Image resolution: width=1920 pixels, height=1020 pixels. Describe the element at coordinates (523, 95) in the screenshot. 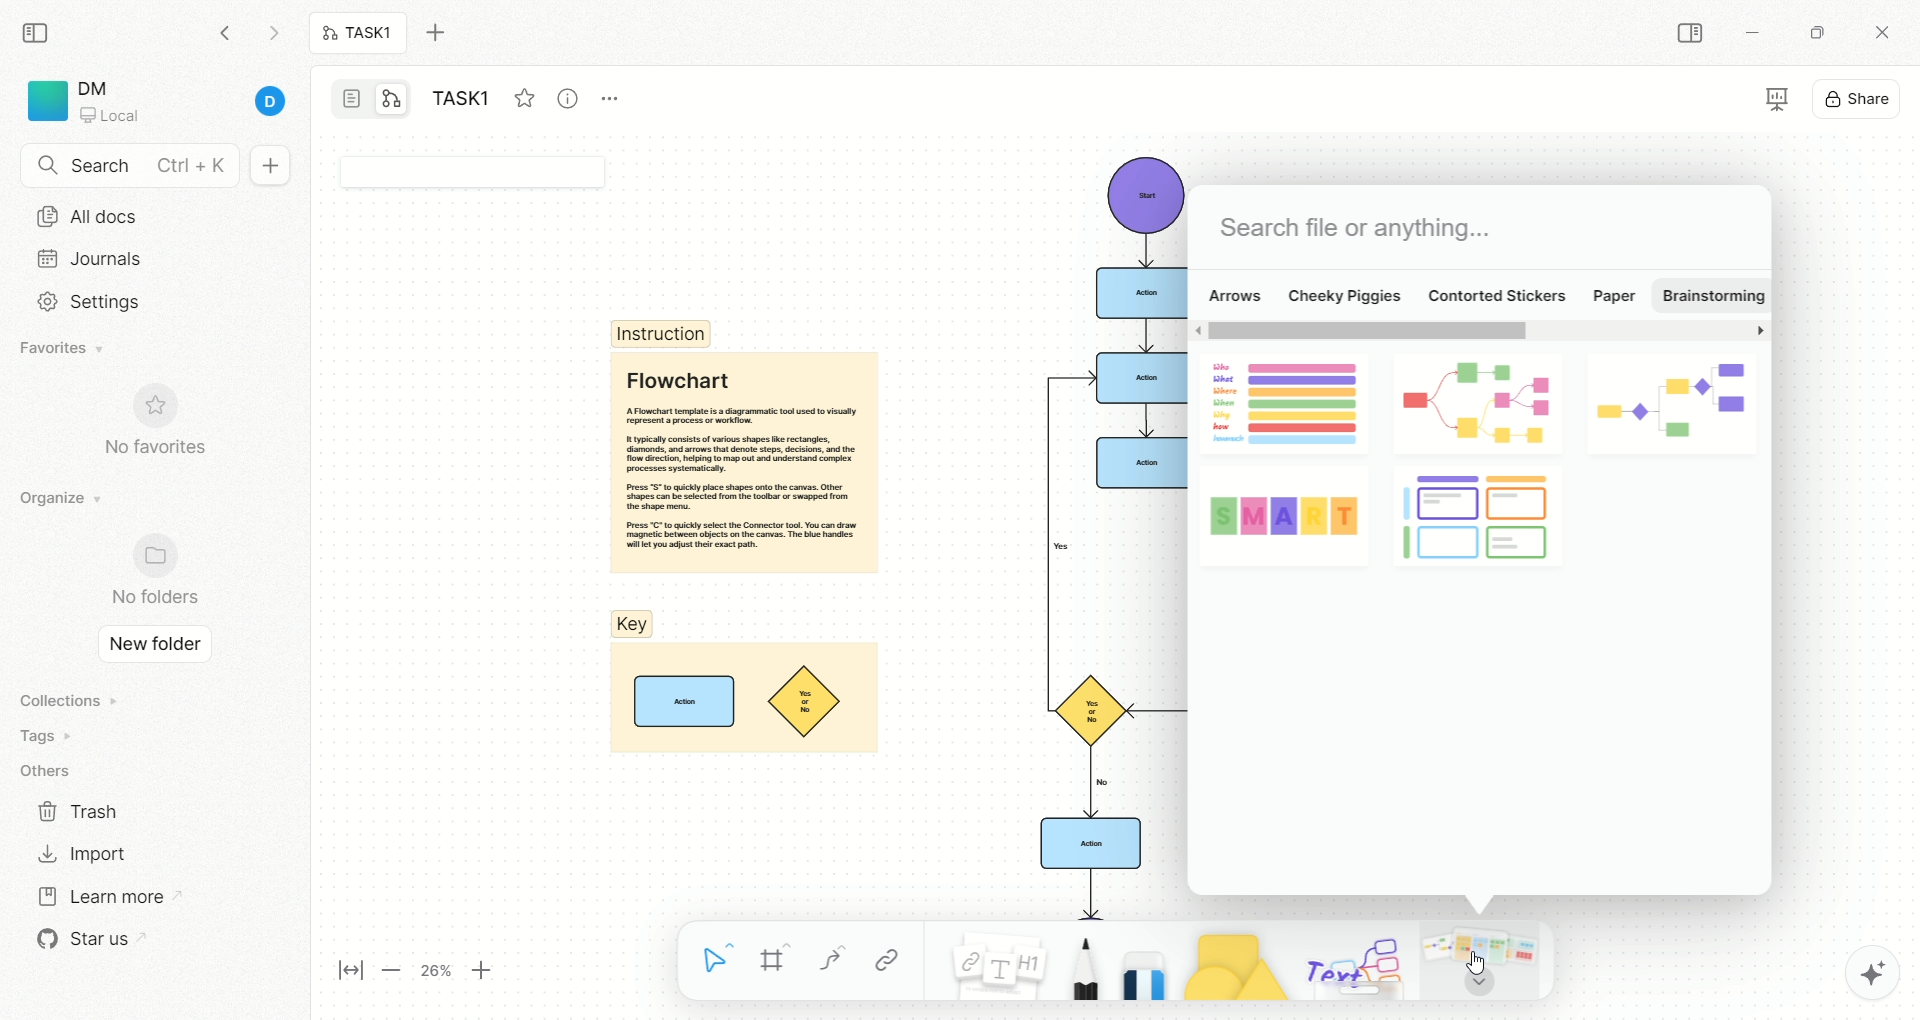

I see `favorites` at that location.